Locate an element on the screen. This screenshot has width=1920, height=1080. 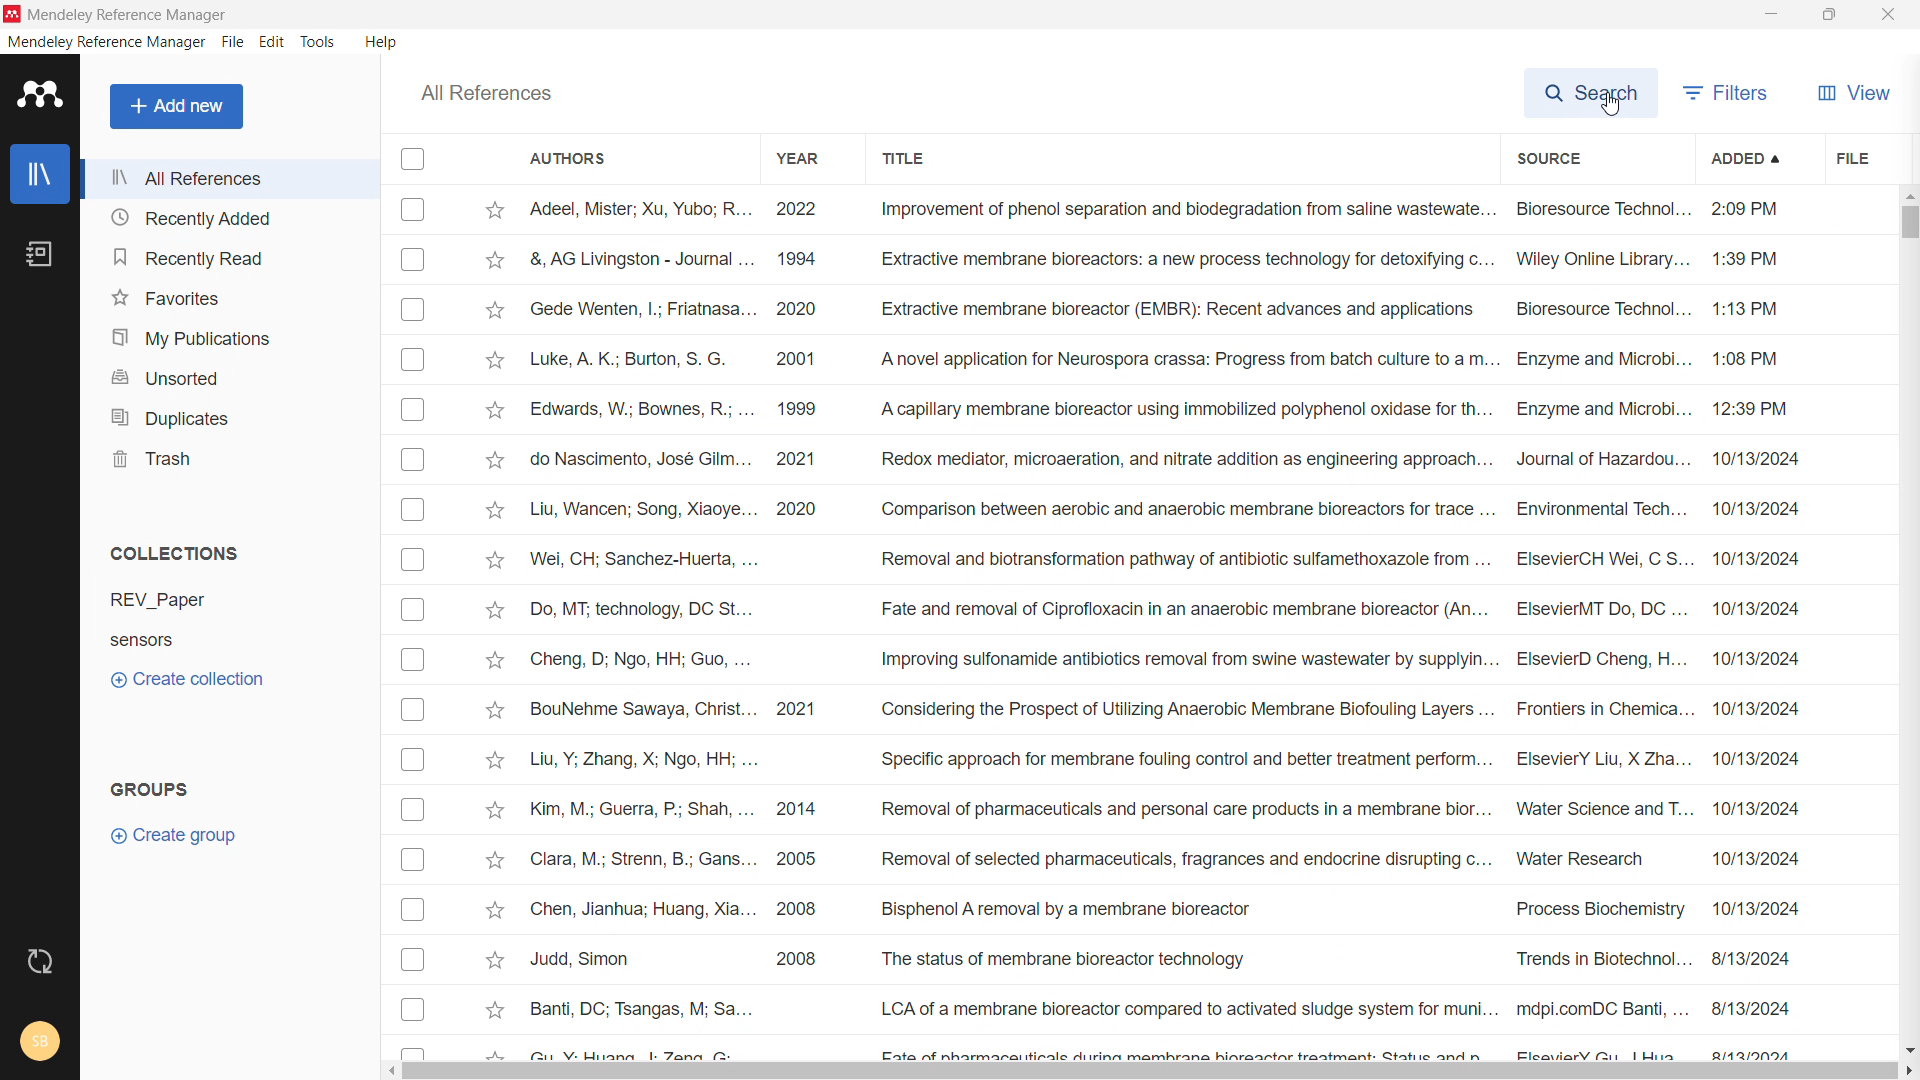
Checkbox is located at coordinates (414, 607).